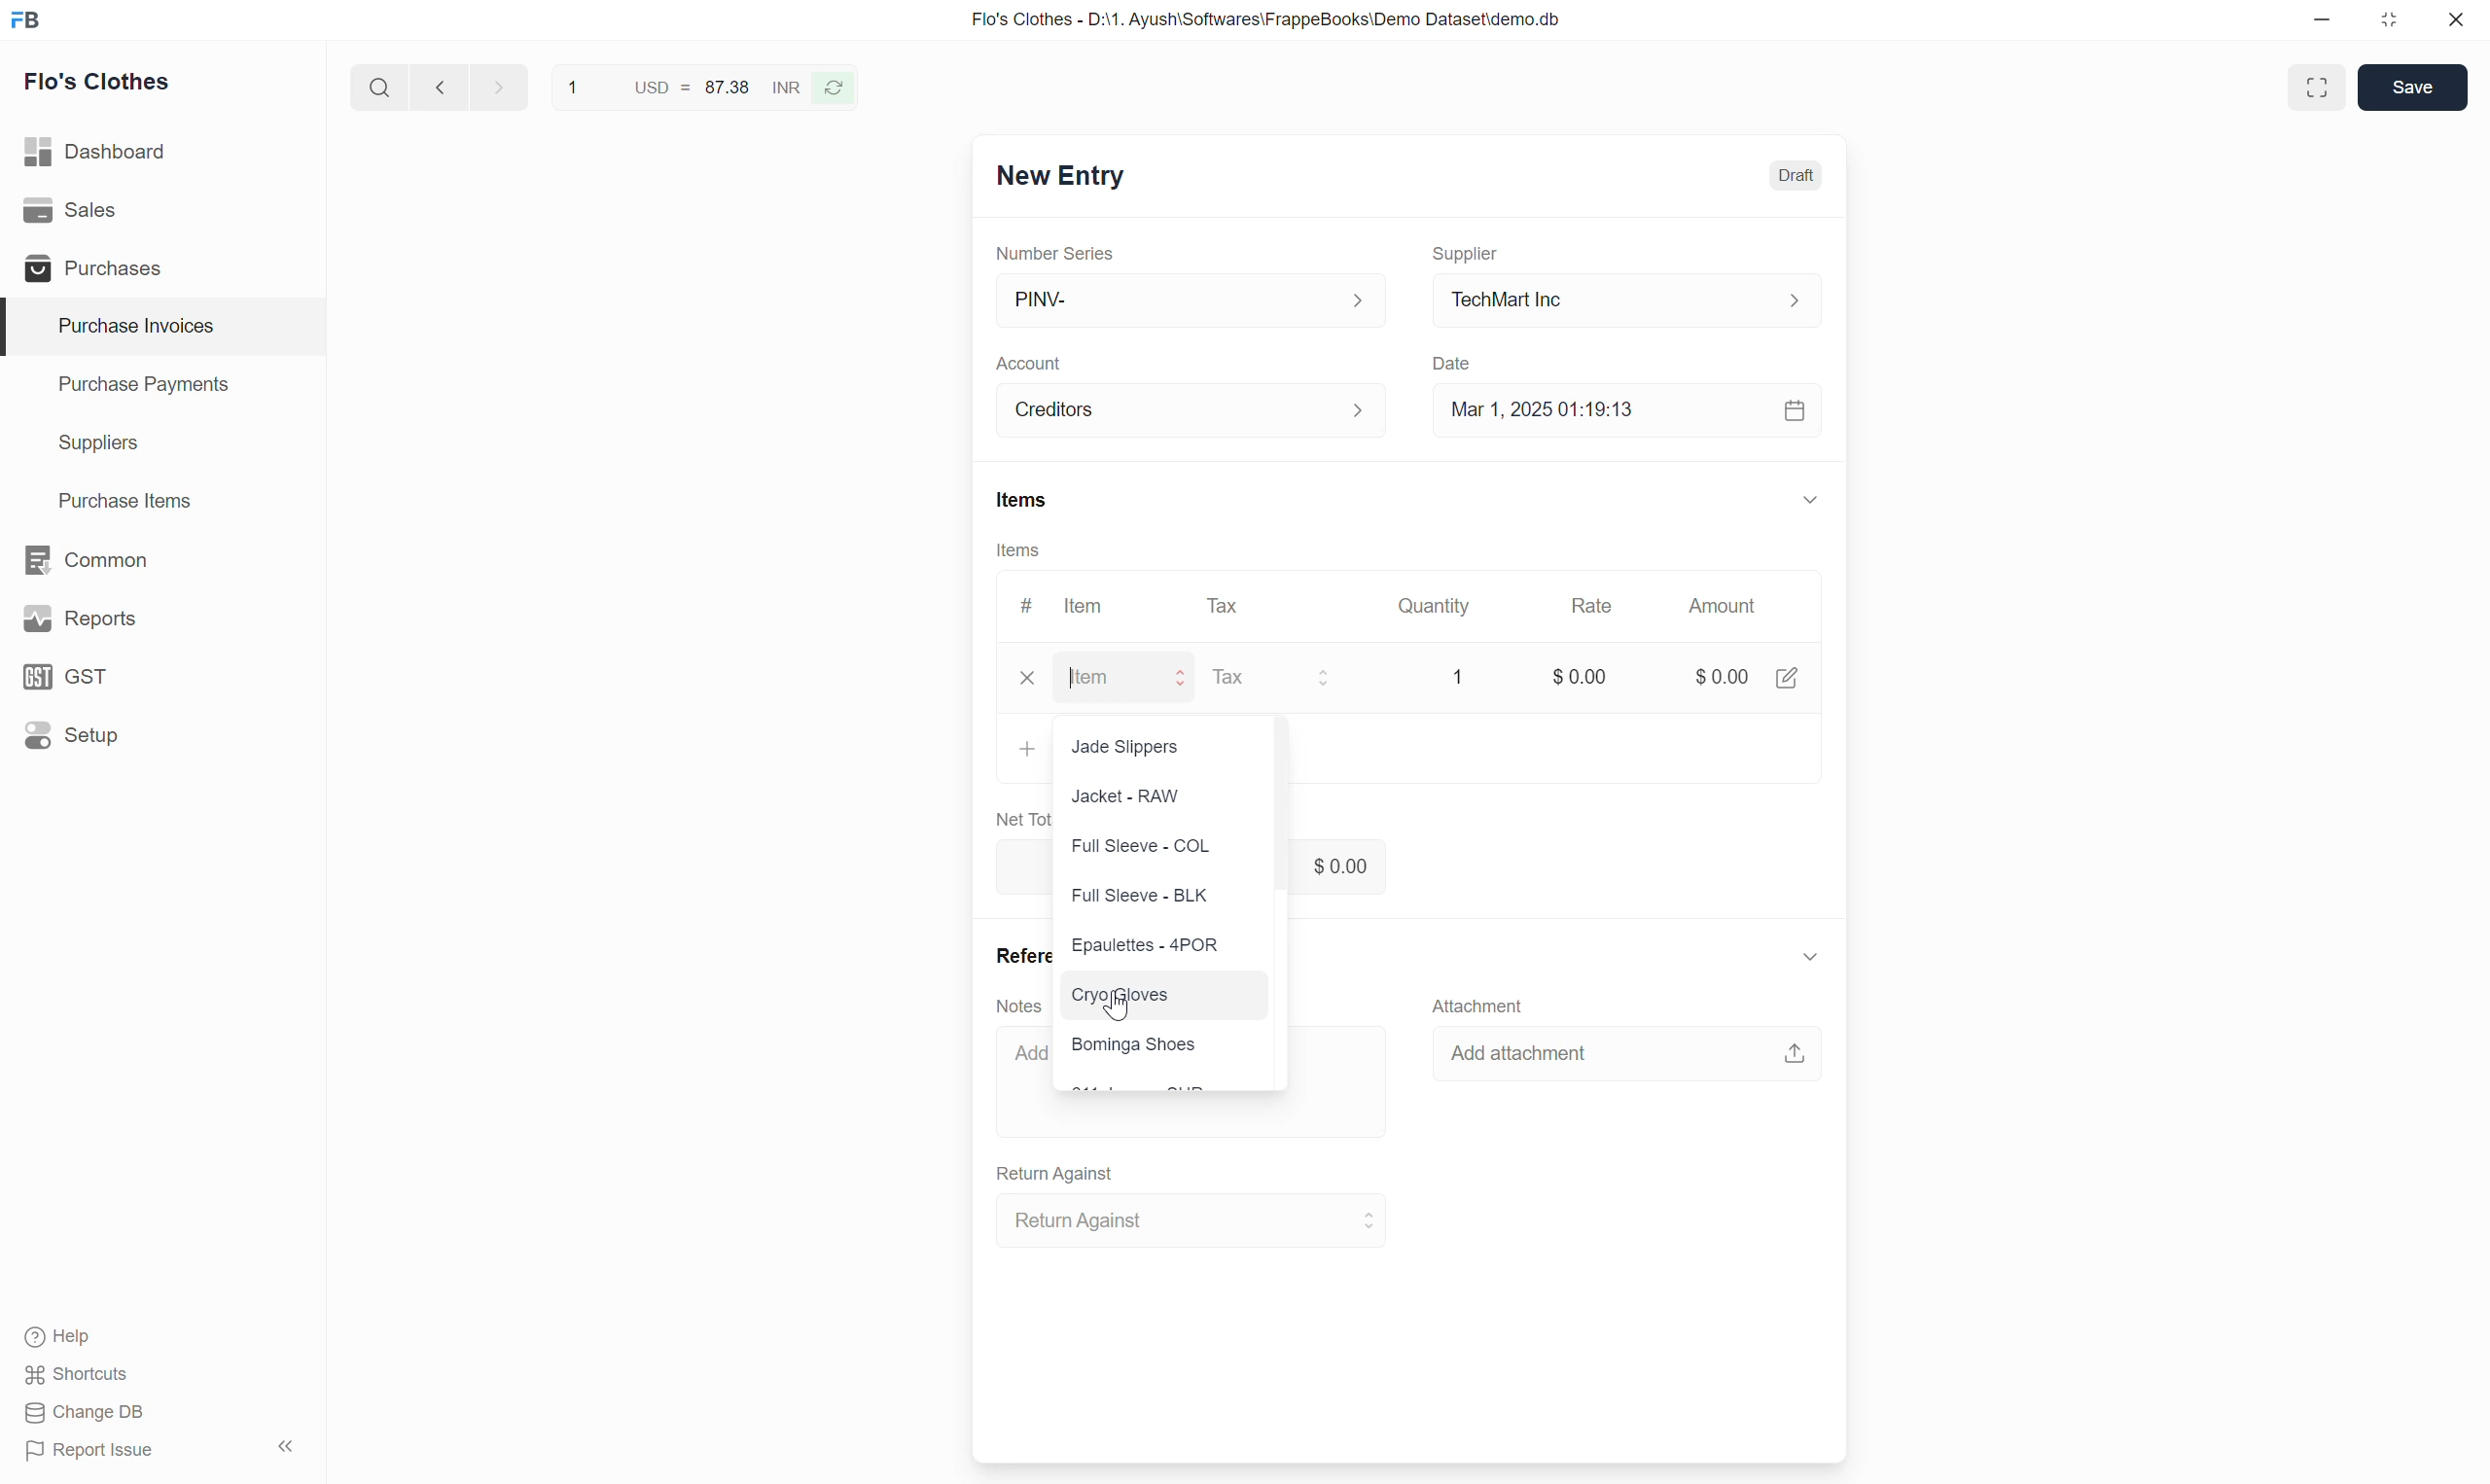 Image resolution: width=2490 pixels, height=1484 pixels. What do you see at coordinates (1595, 604) in the screenshot?
I see `Rate` at bounding box center [1595, 604].